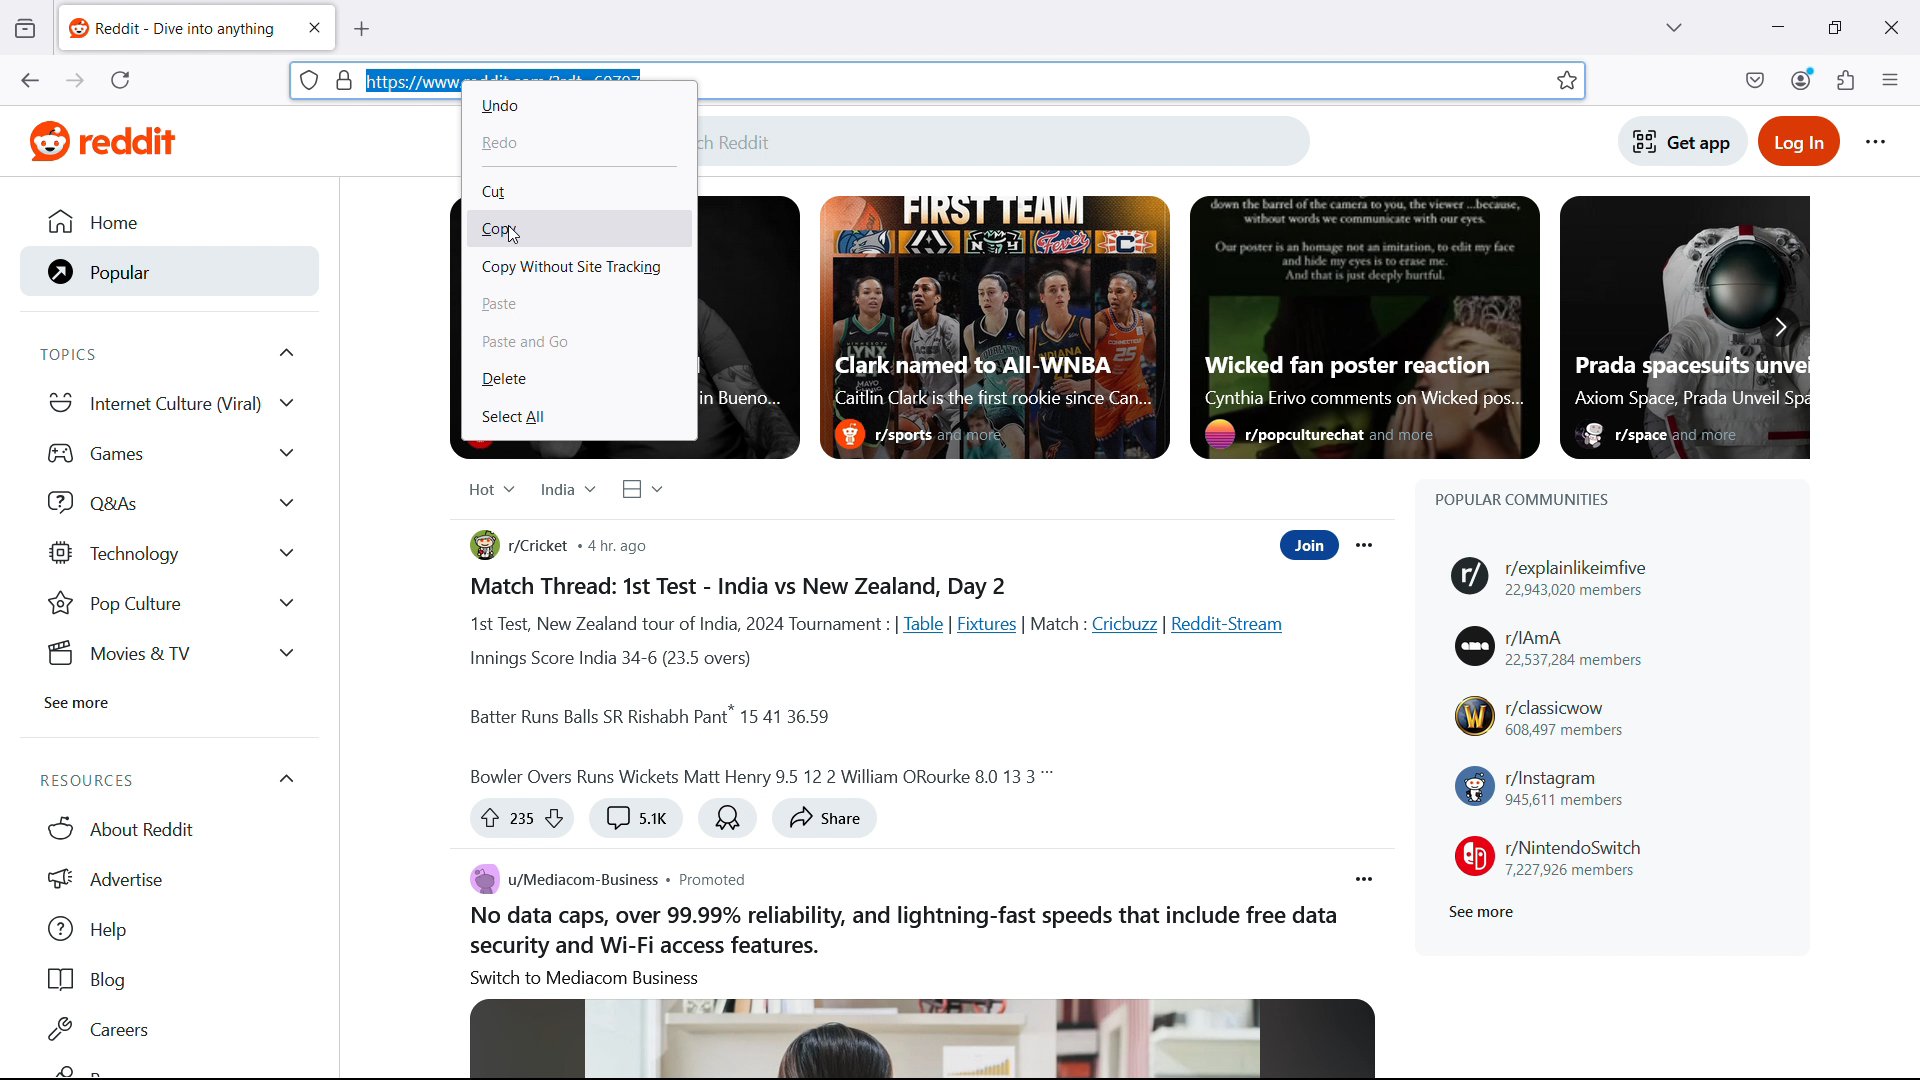 The image size is (1920, 1080). What do you see at coordinates (173, 353) in the screenshot?
I see `Topics` at bounding box center [173, 353].